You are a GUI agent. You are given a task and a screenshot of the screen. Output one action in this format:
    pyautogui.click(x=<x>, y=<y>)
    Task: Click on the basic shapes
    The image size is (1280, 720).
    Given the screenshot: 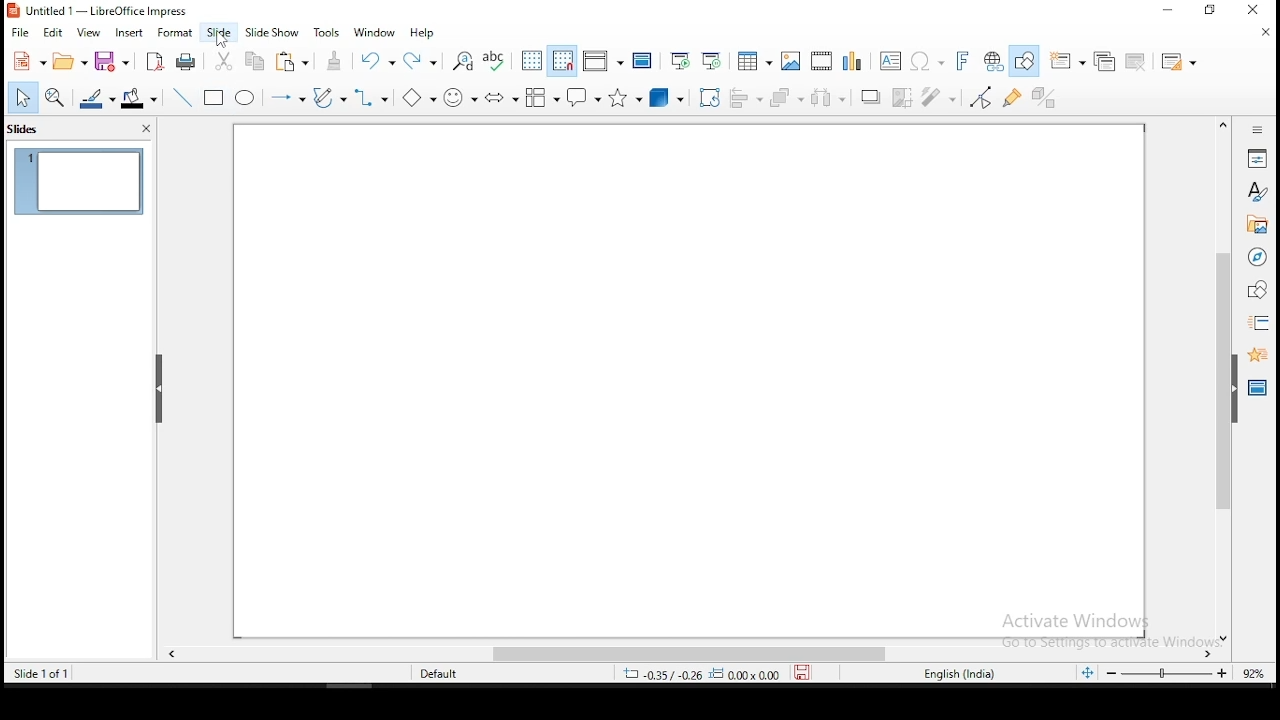 What is the action you would take?
    pyautogui.click(x=418, y=97)
    